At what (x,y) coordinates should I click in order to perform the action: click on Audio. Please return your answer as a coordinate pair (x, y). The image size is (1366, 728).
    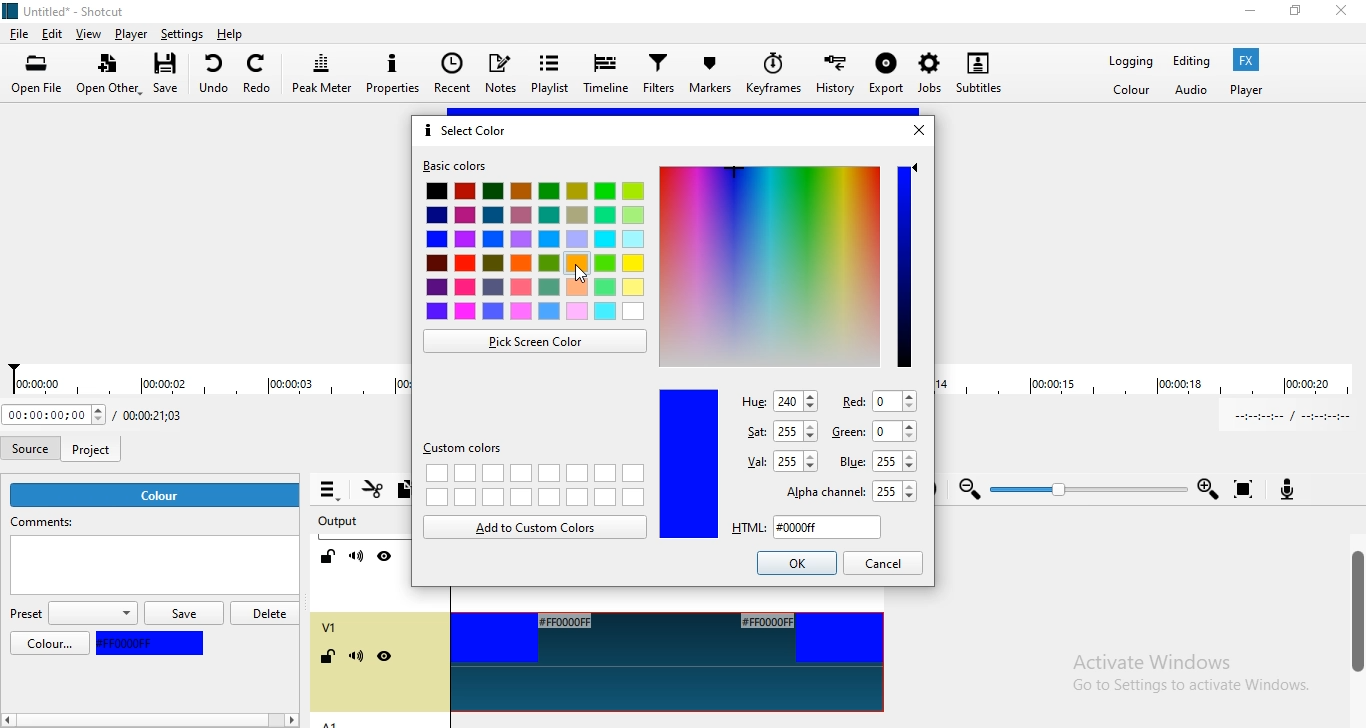
    Looking at the image, I should click on (1192, 90).